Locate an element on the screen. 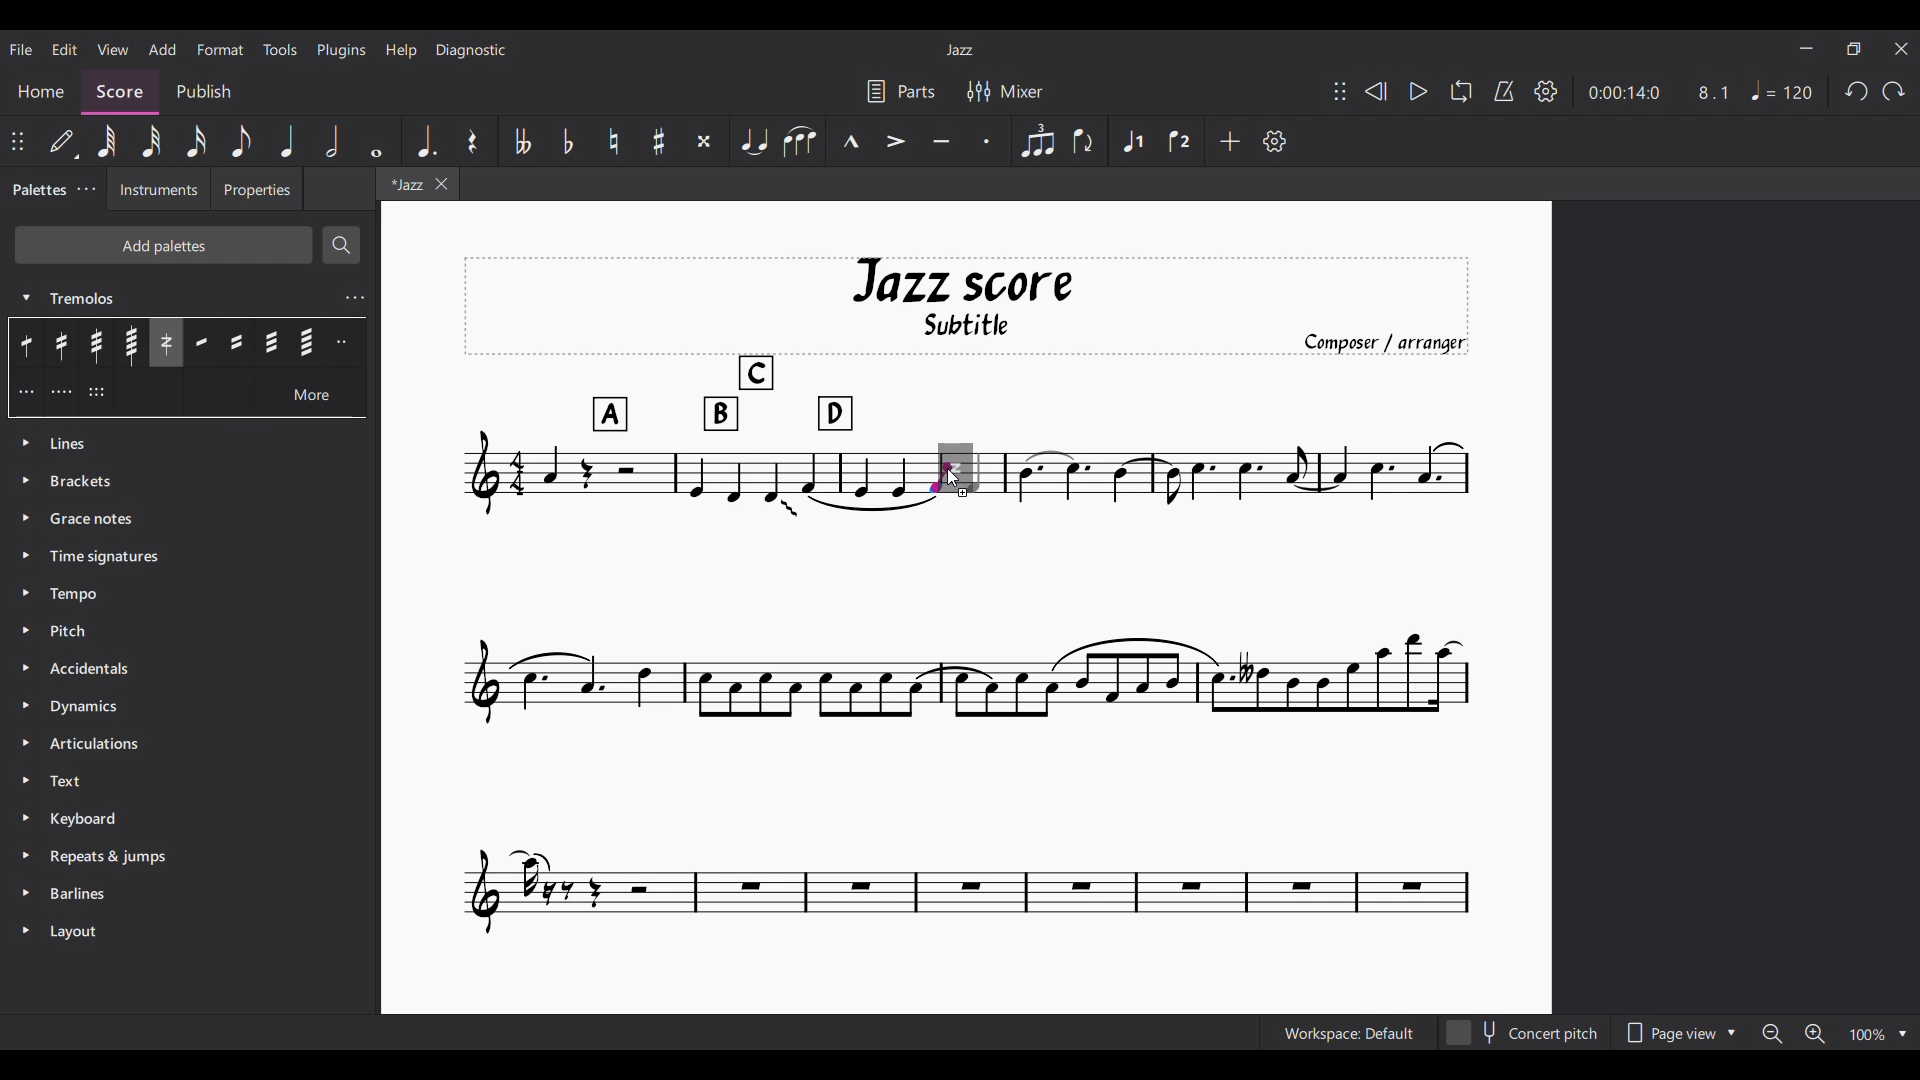  32nd note is located at coordinates (151, 142).